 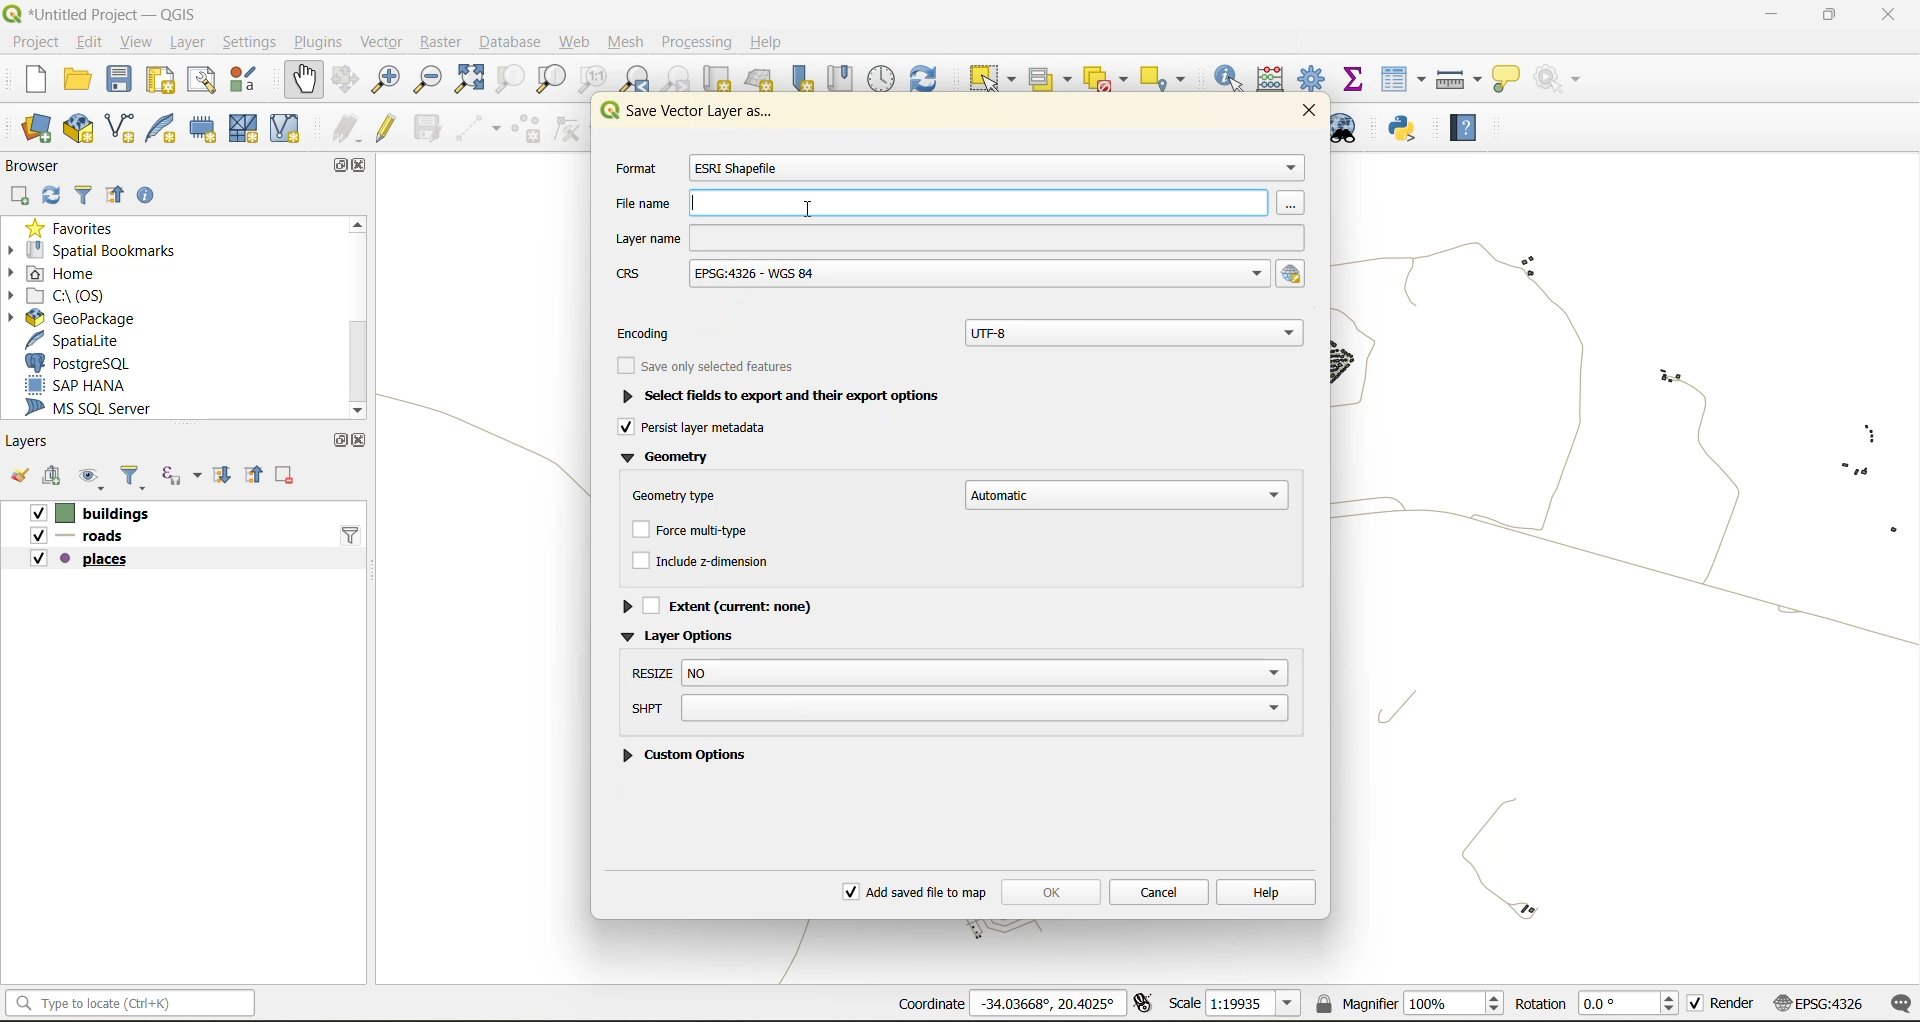 What do you see at coordinates (1457, 78) in the screenshot?
I see `measure line` at bounding box center [1457, 78].